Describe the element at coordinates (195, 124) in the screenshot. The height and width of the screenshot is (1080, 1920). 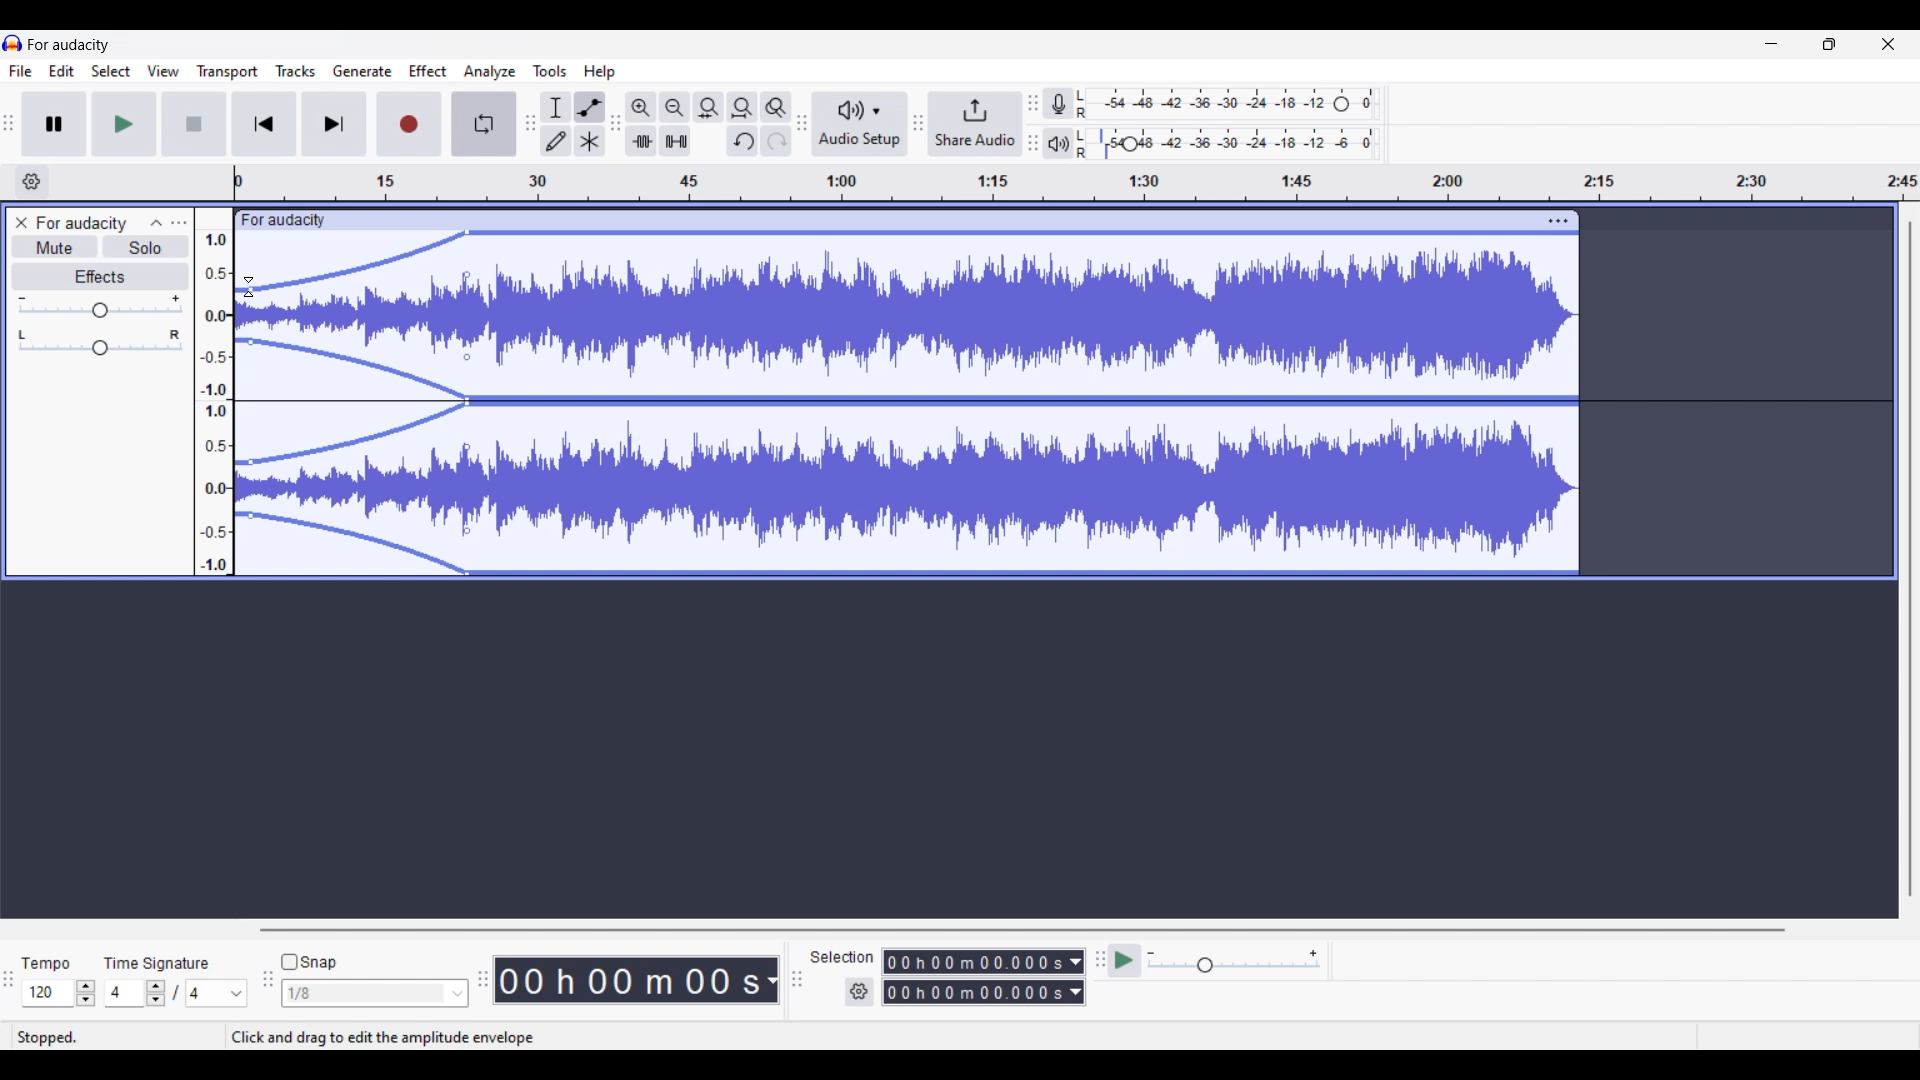
I see `Stop` at that location.